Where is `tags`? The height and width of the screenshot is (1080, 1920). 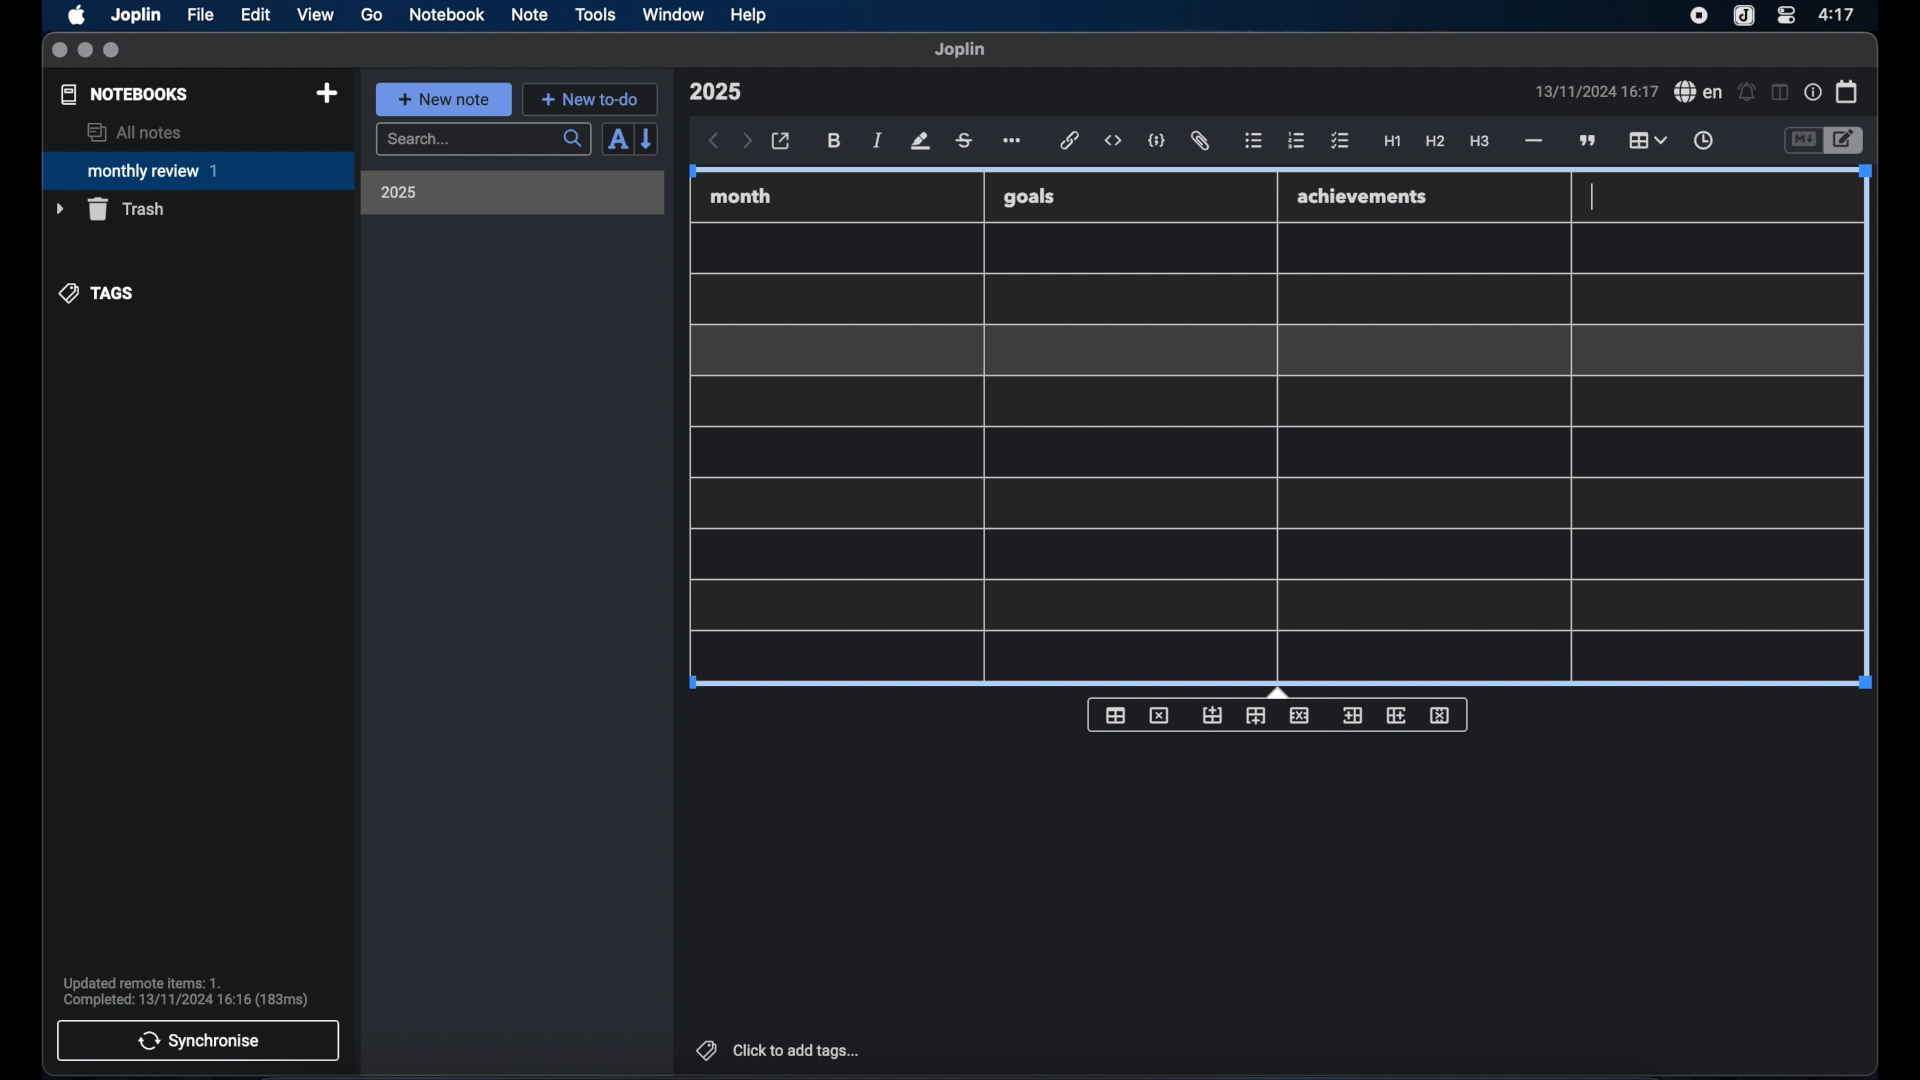 tags is located at coordinates (98, 293).